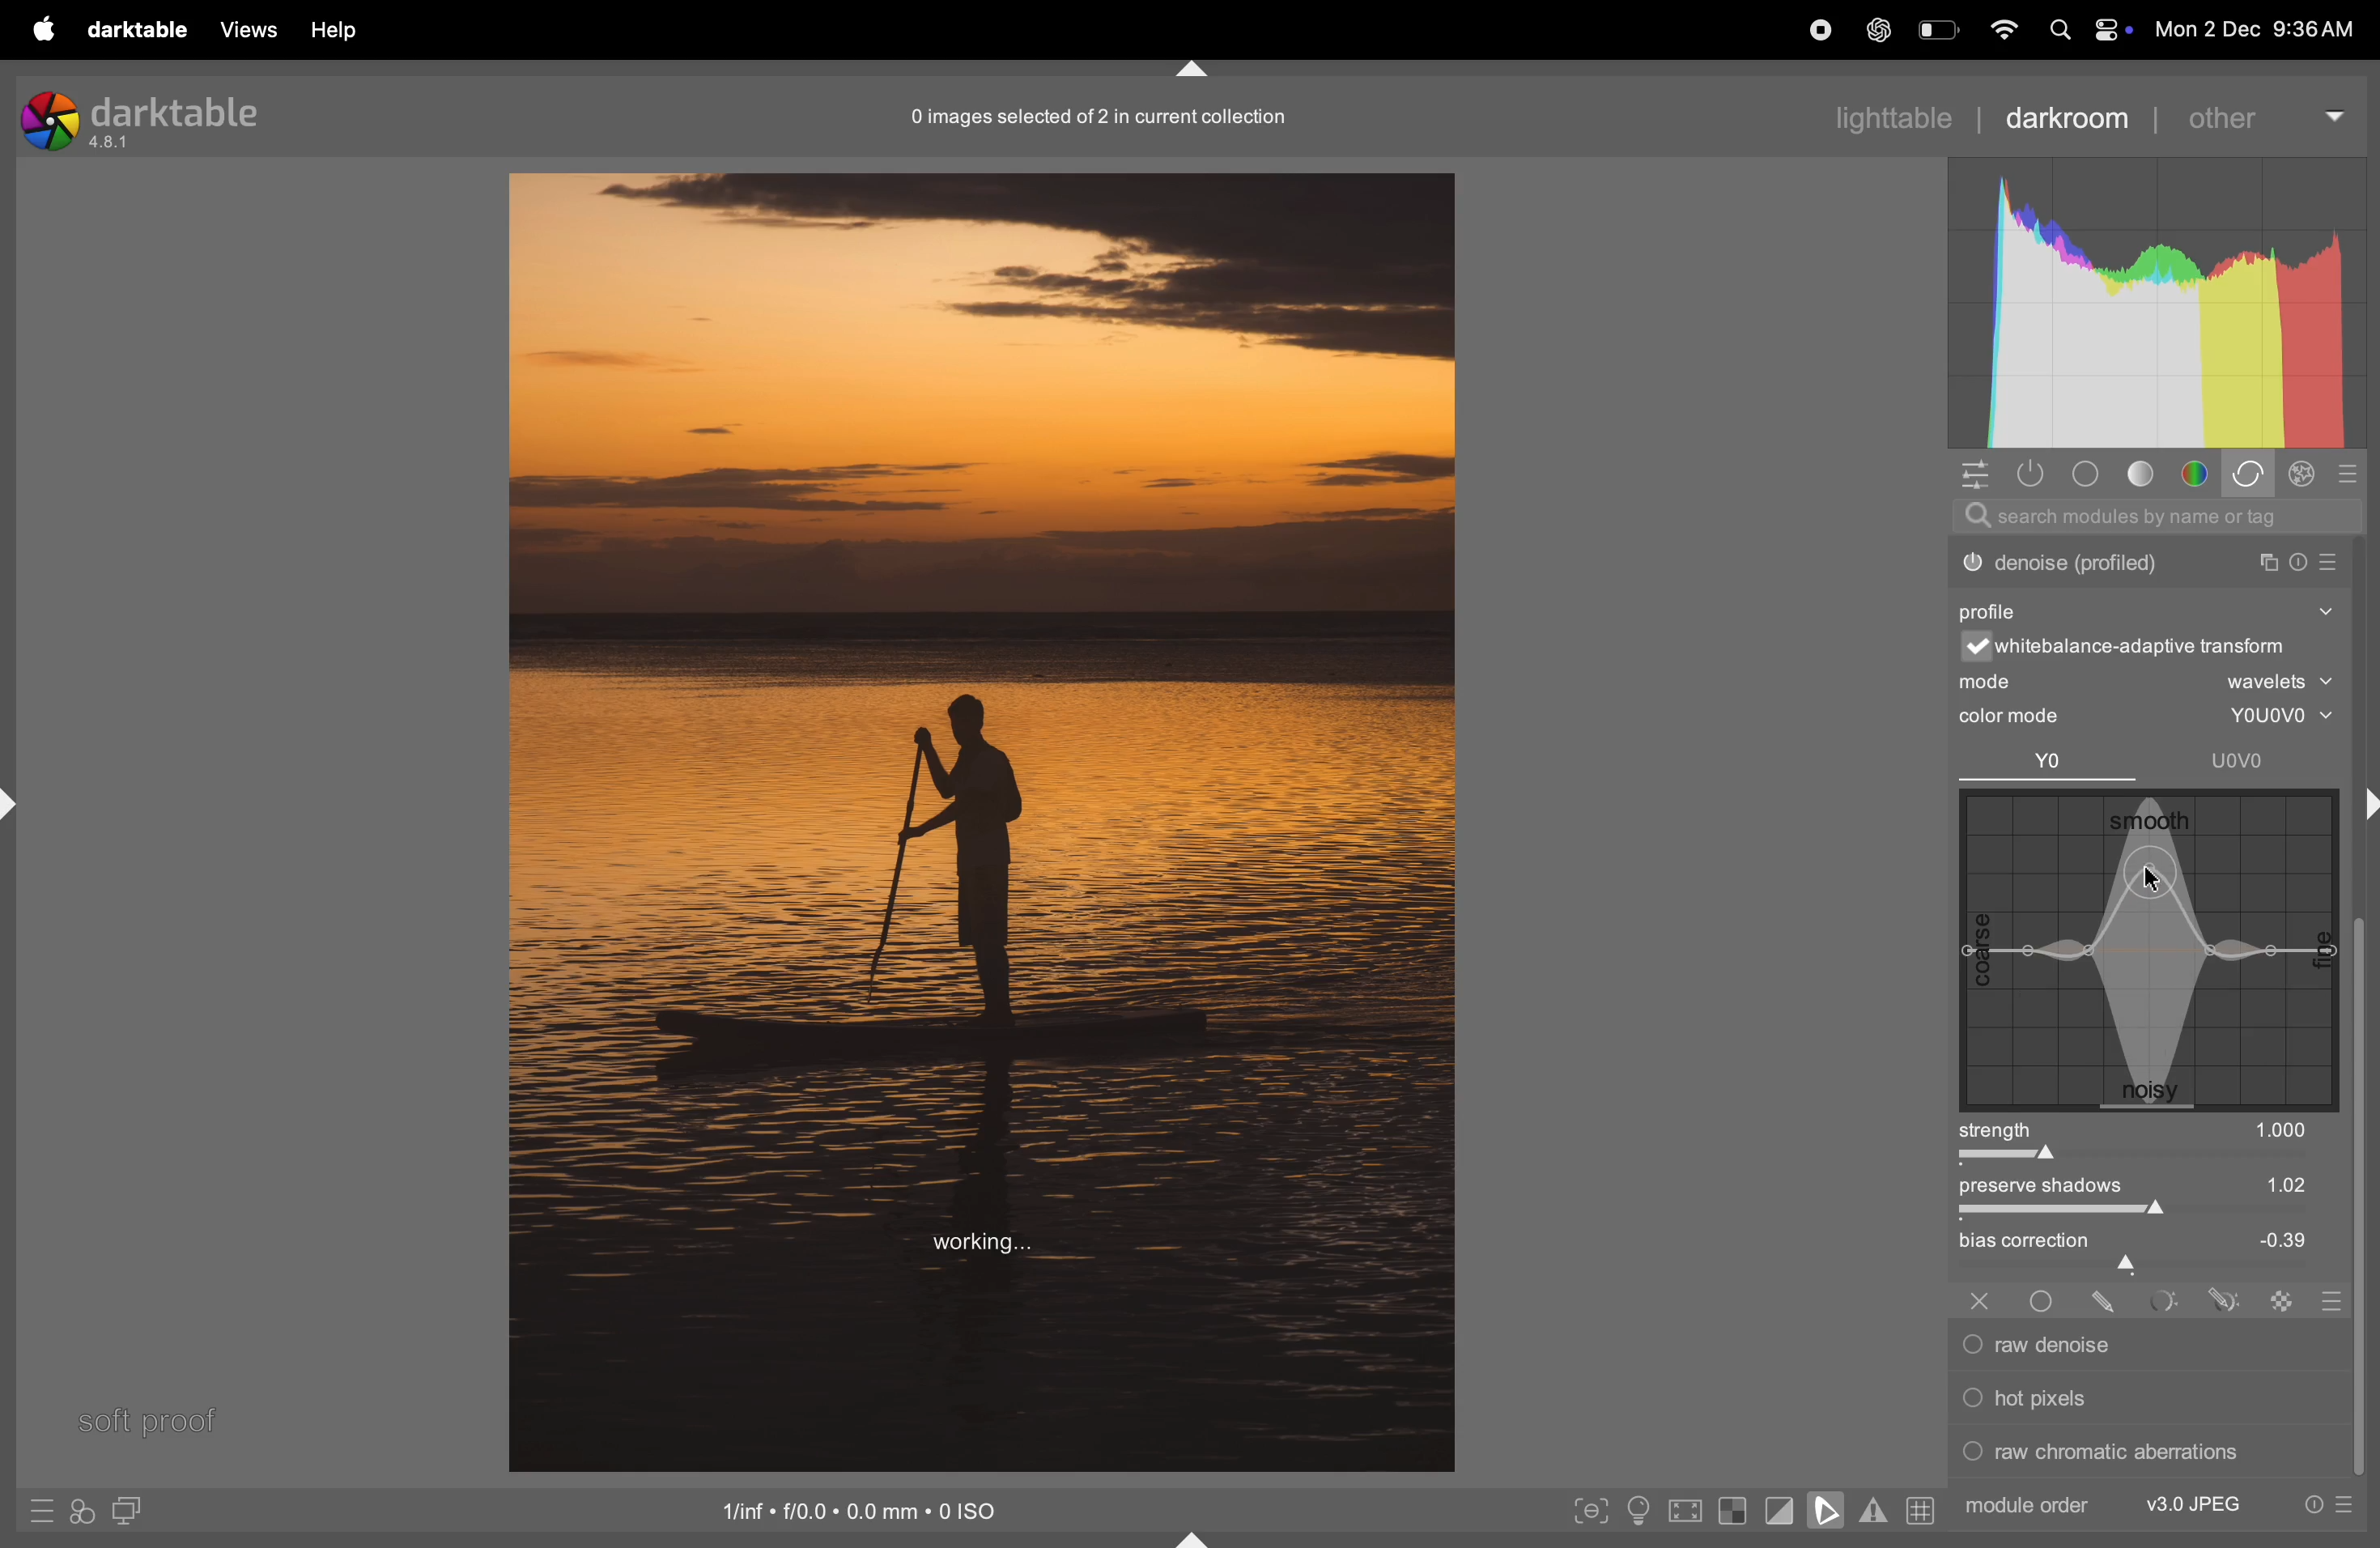 The height and width of the screenshot is (1548, 2380). Describe the element at coordinates (2262, 29) in the screenshot. I see `date and time` at that location.